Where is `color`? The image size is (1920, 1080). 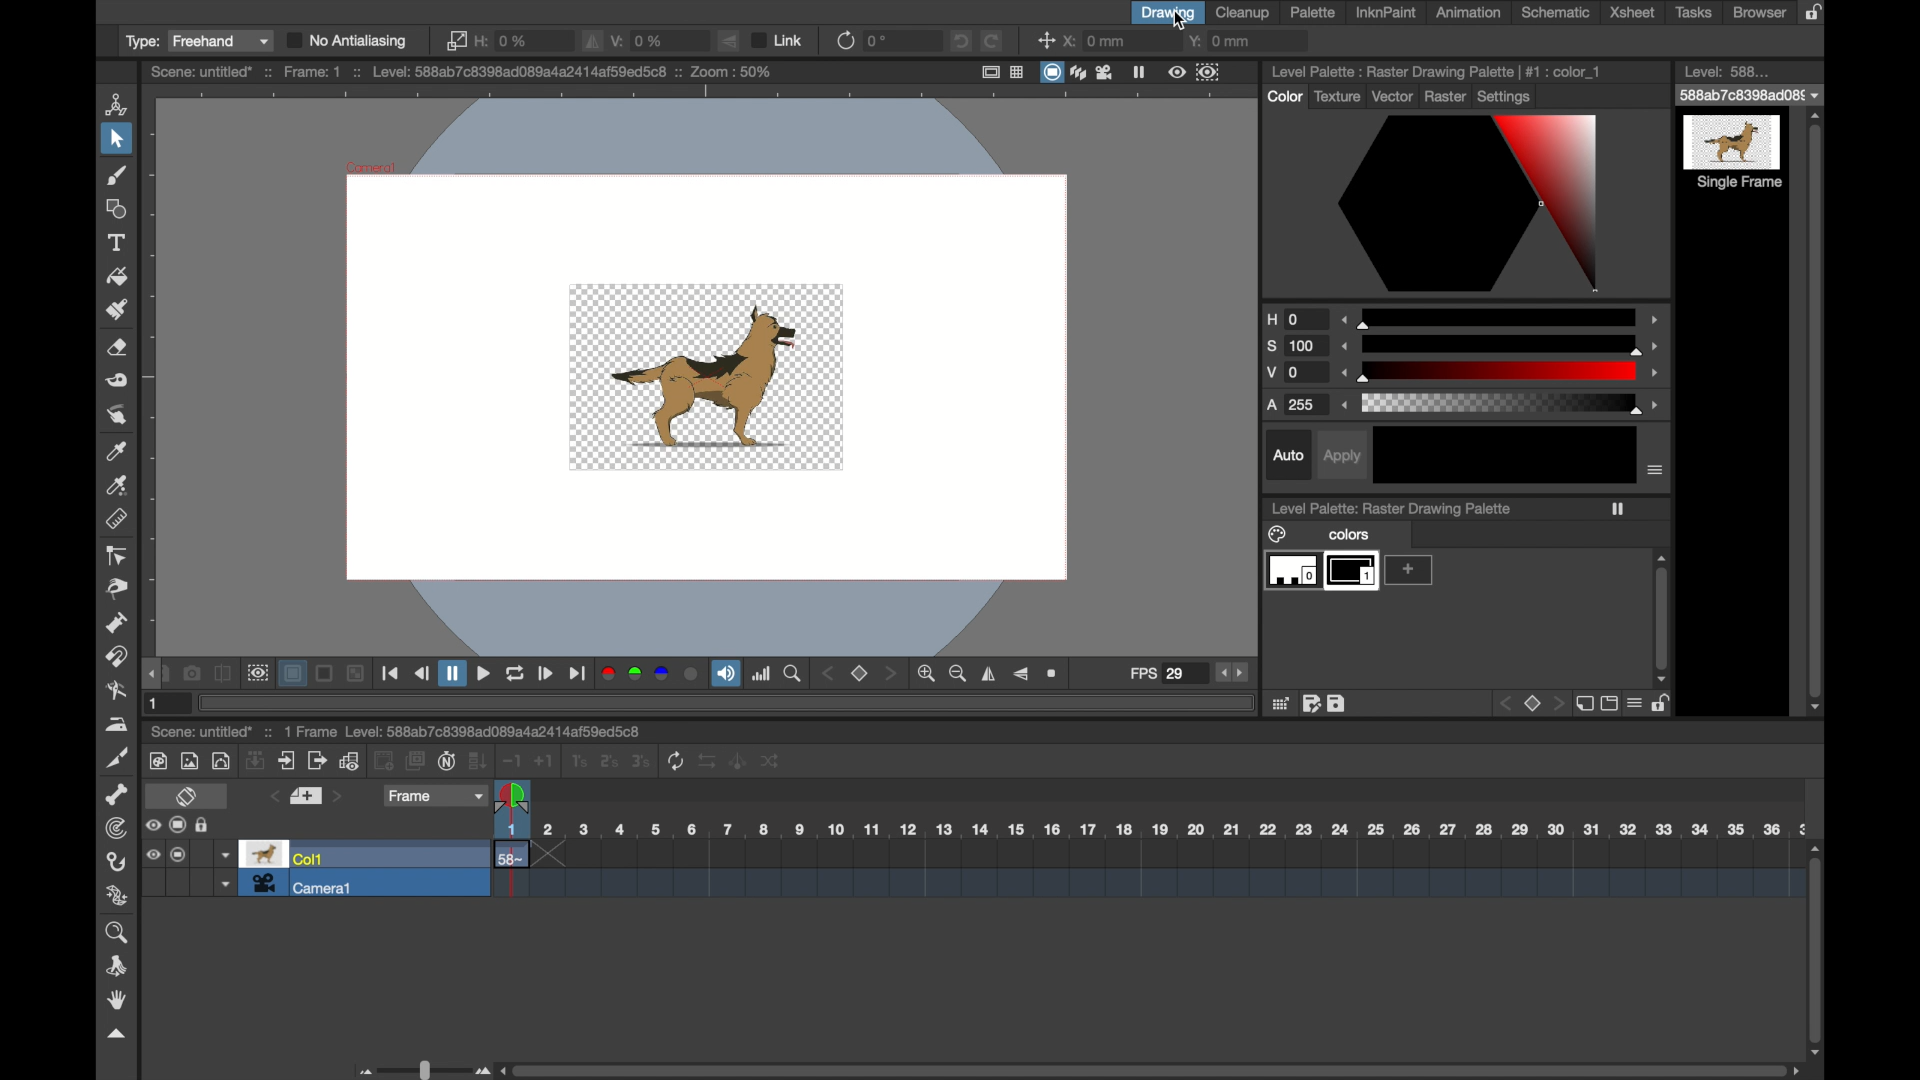
color is located at coordinates (1281, 536).